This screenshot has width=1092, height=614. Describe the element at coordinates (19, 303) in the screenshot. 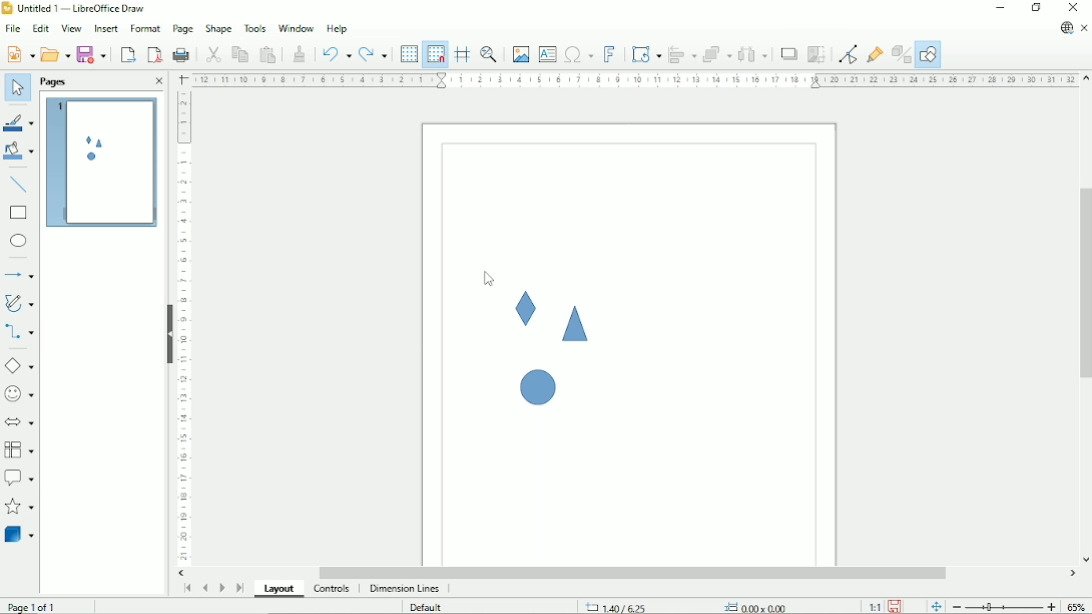

I see `Curves and polygons` at that location.